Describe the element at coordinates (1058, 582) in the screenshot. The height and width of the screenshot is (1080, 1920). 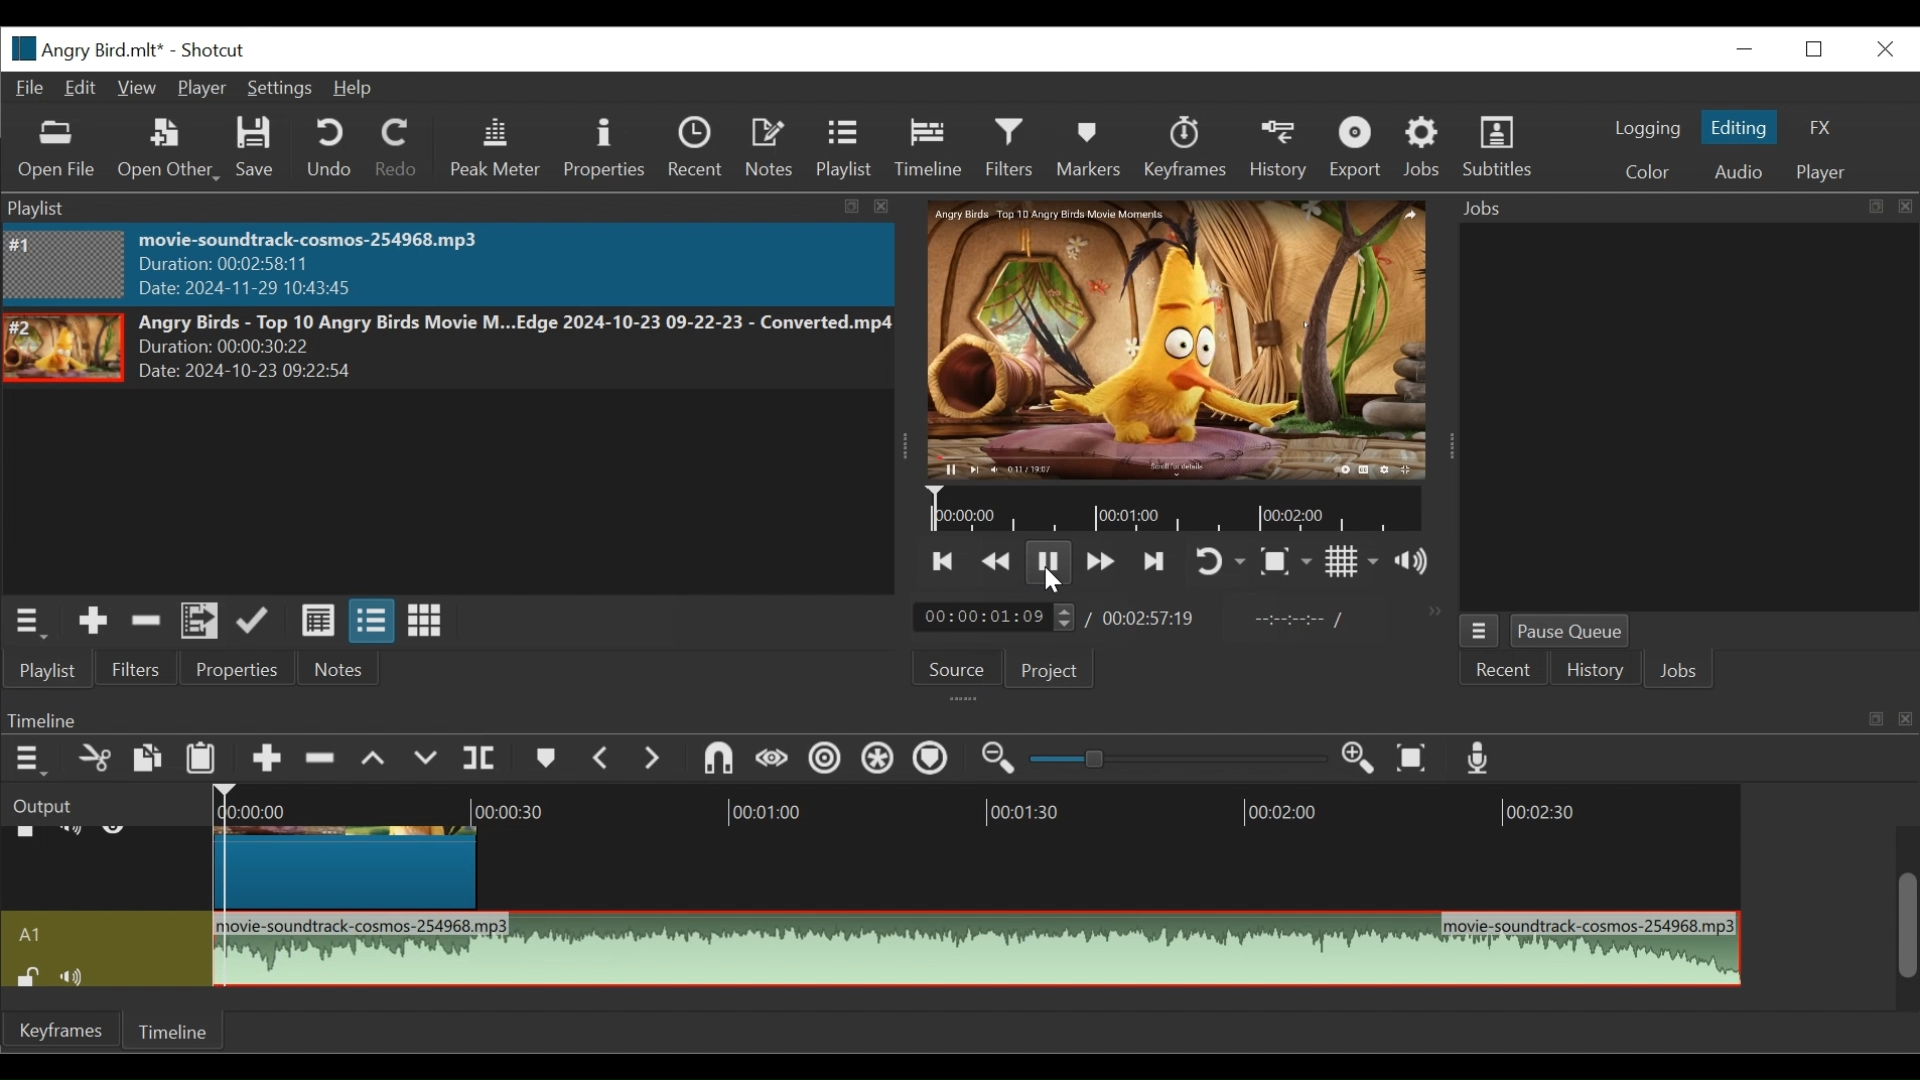
I see `cursor` at that location.